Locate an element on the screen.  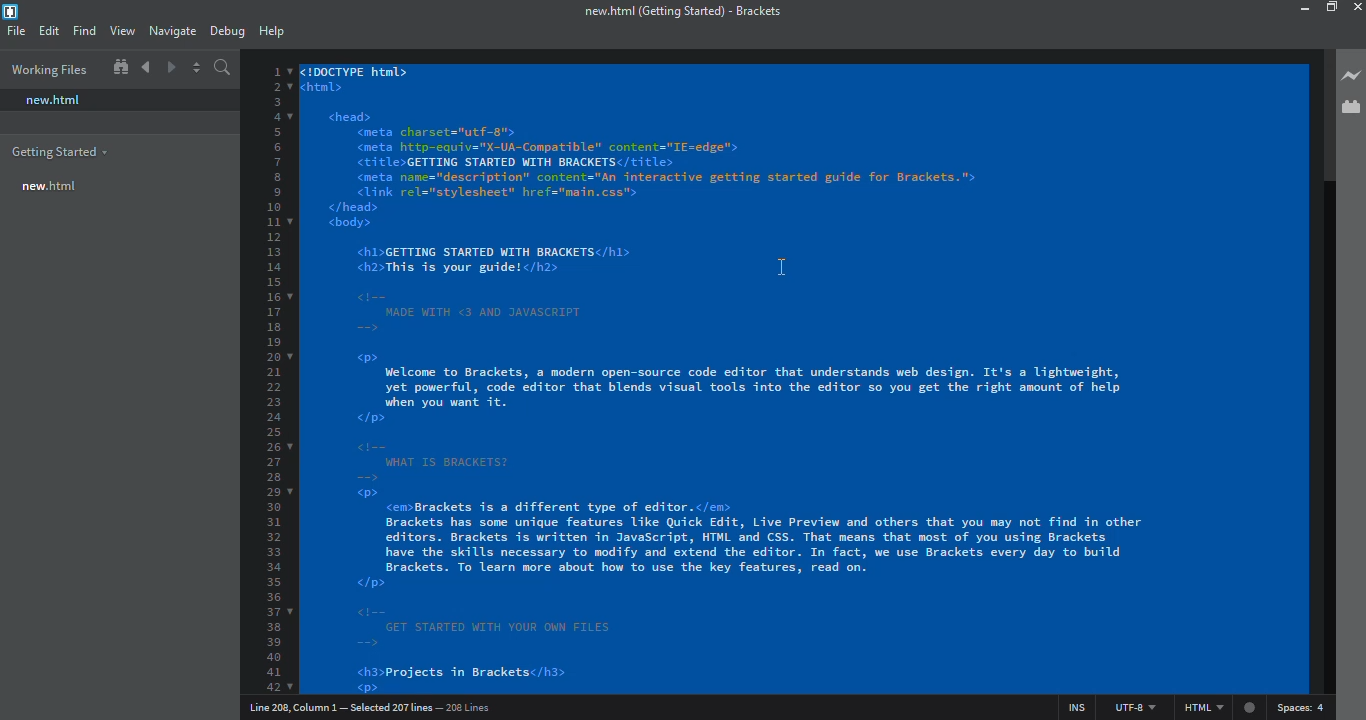
edit is located at coordinates (50, 30).